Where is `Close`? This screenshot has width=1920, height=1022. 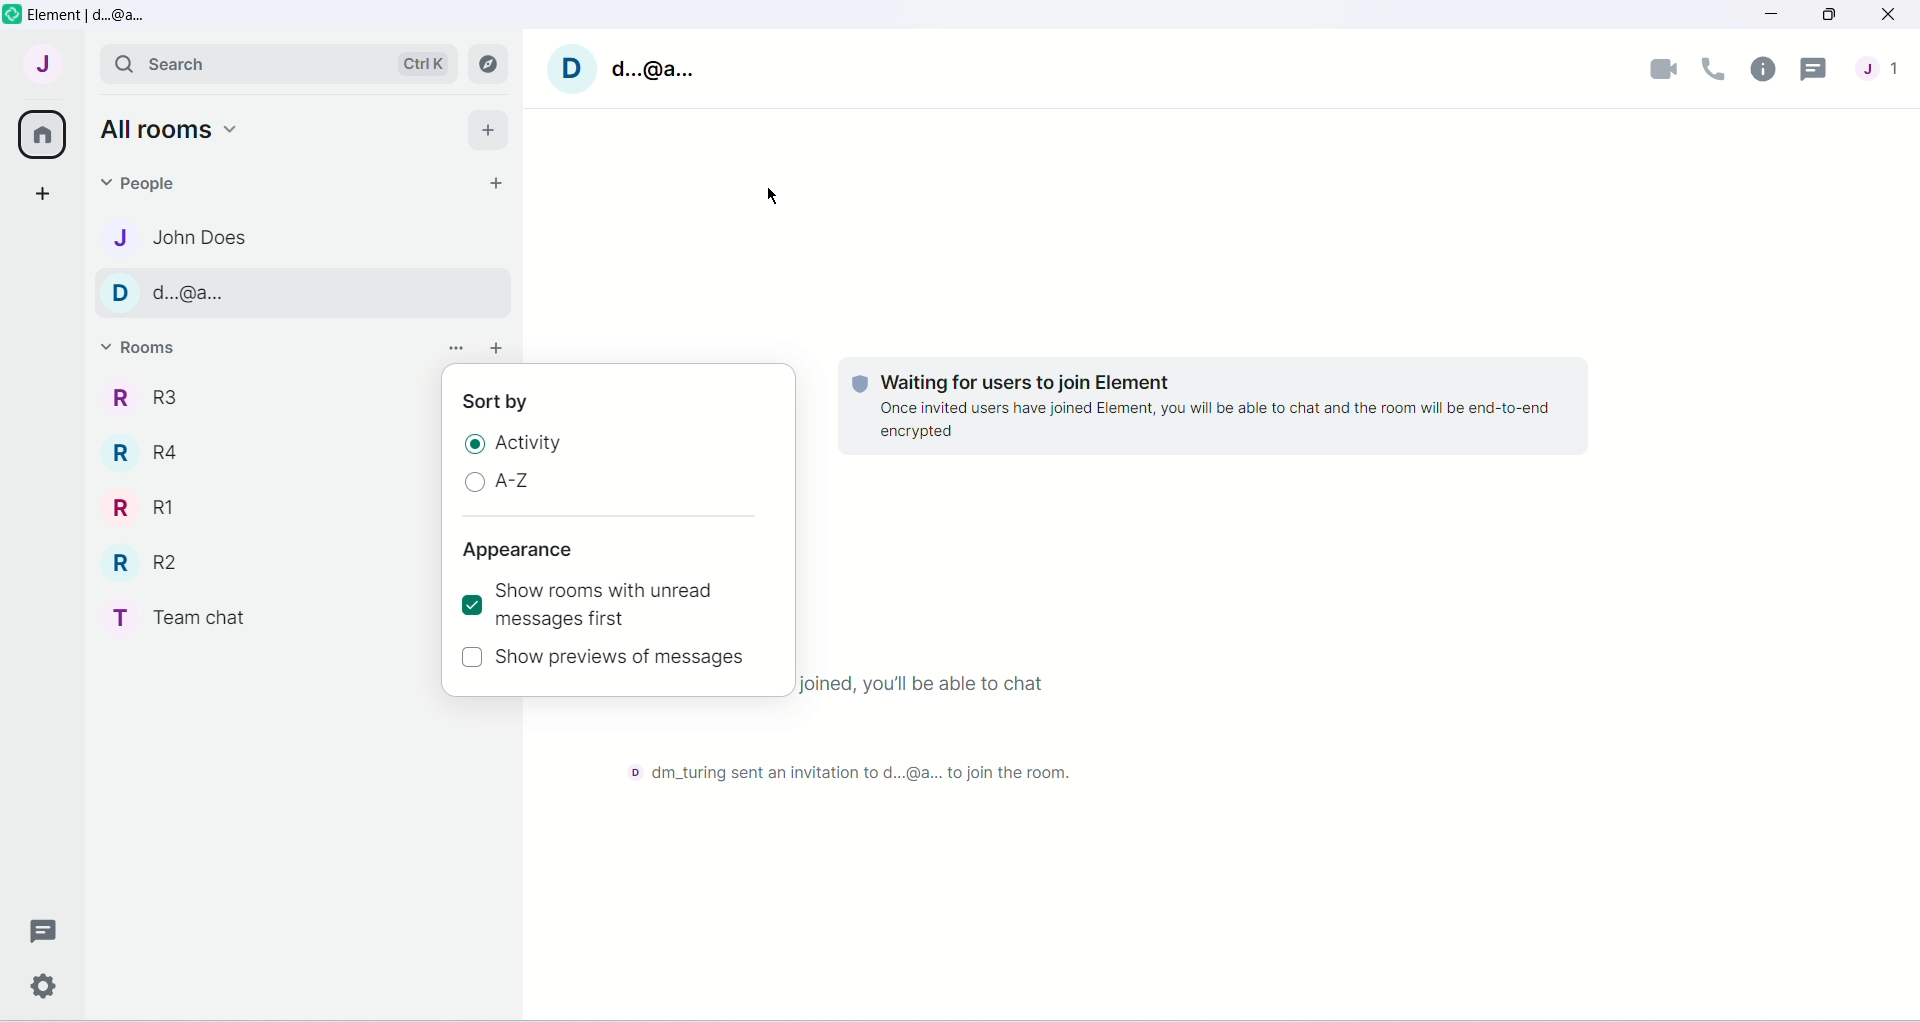
Close is located at coordinates (1891, 17).